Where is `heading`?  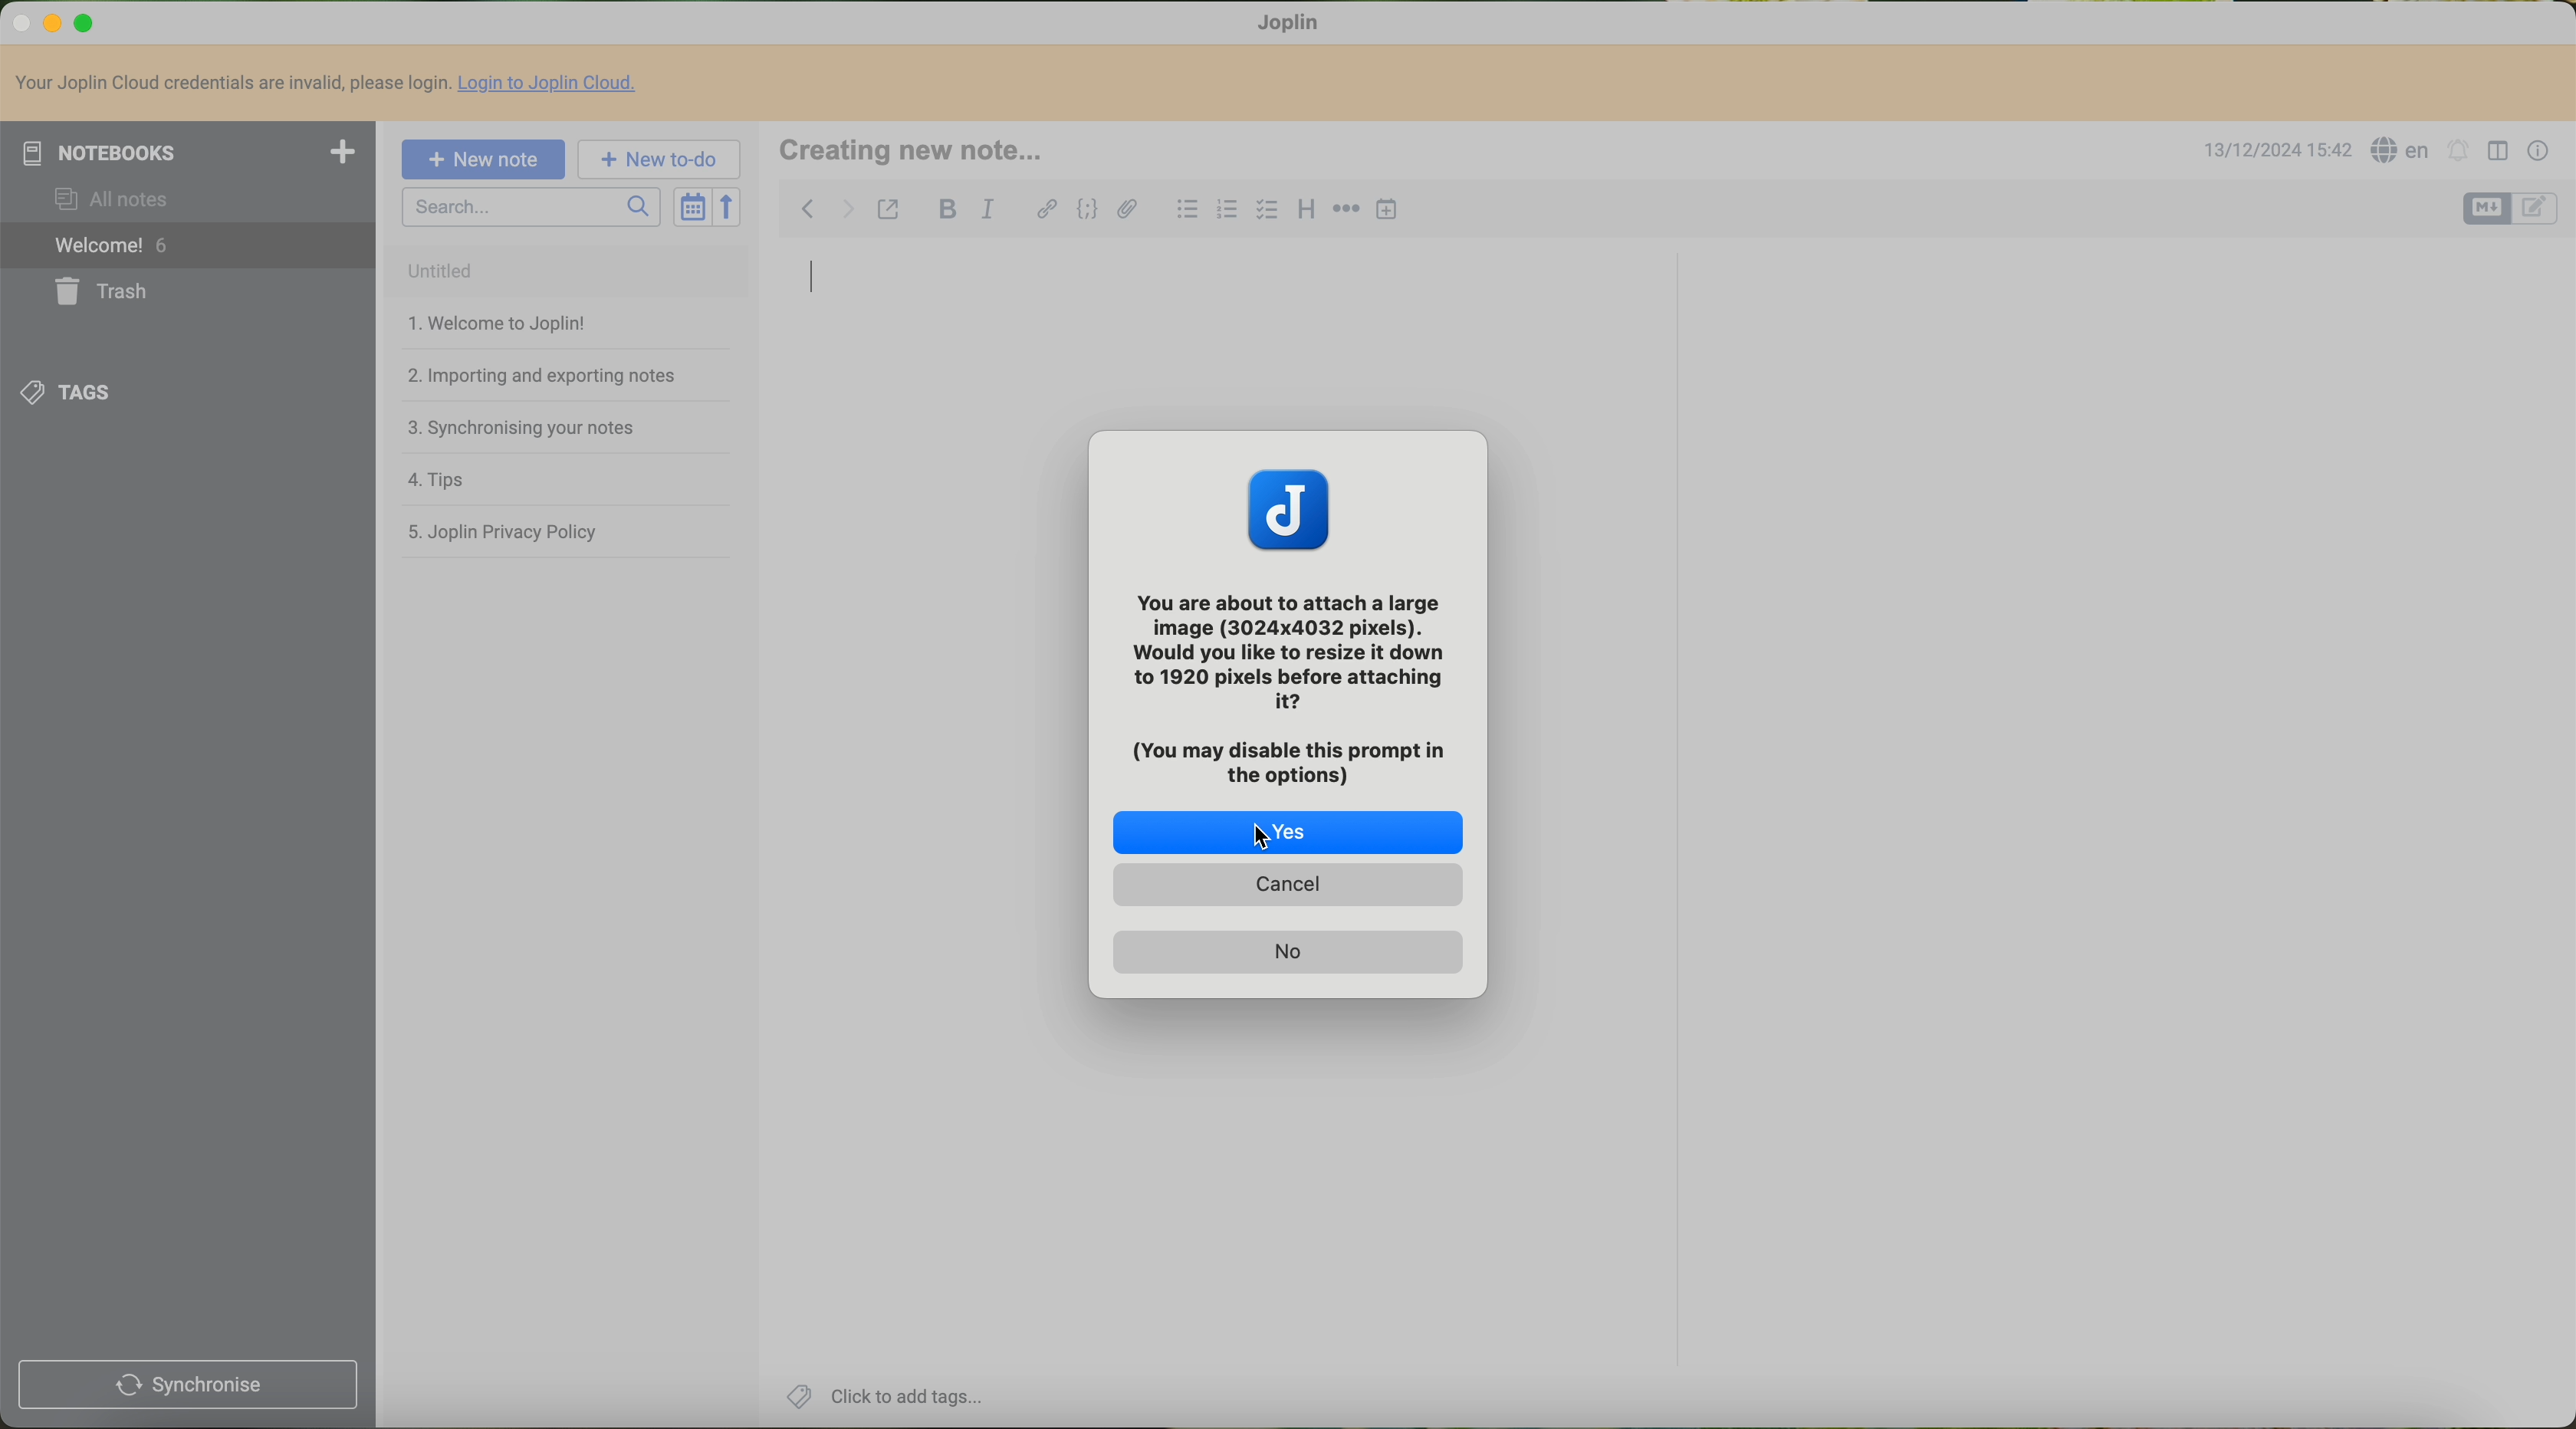 heading is located at coordinates (1307, 211).